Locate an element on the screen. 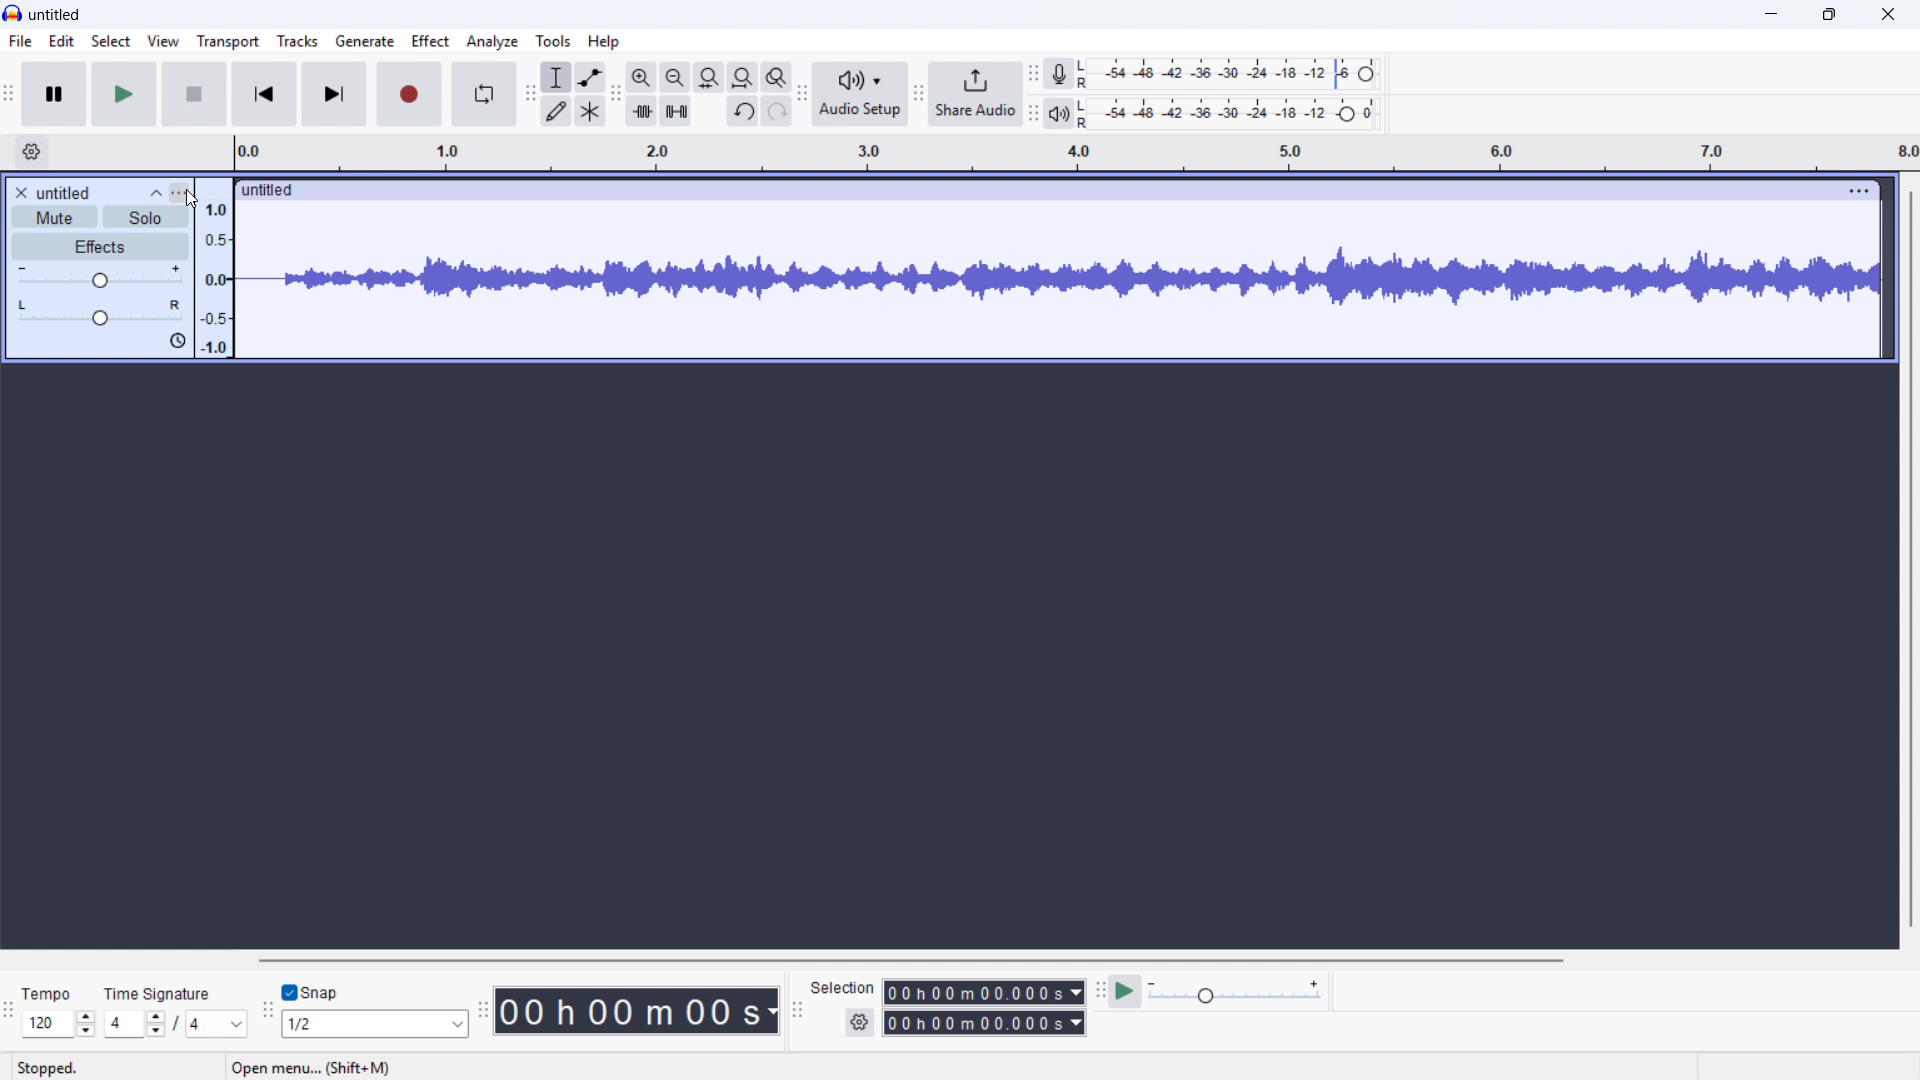 Image resolution: width=1920 pixels, height=1080 pixels. Set tempo  is located at coordinates (58, 1024).